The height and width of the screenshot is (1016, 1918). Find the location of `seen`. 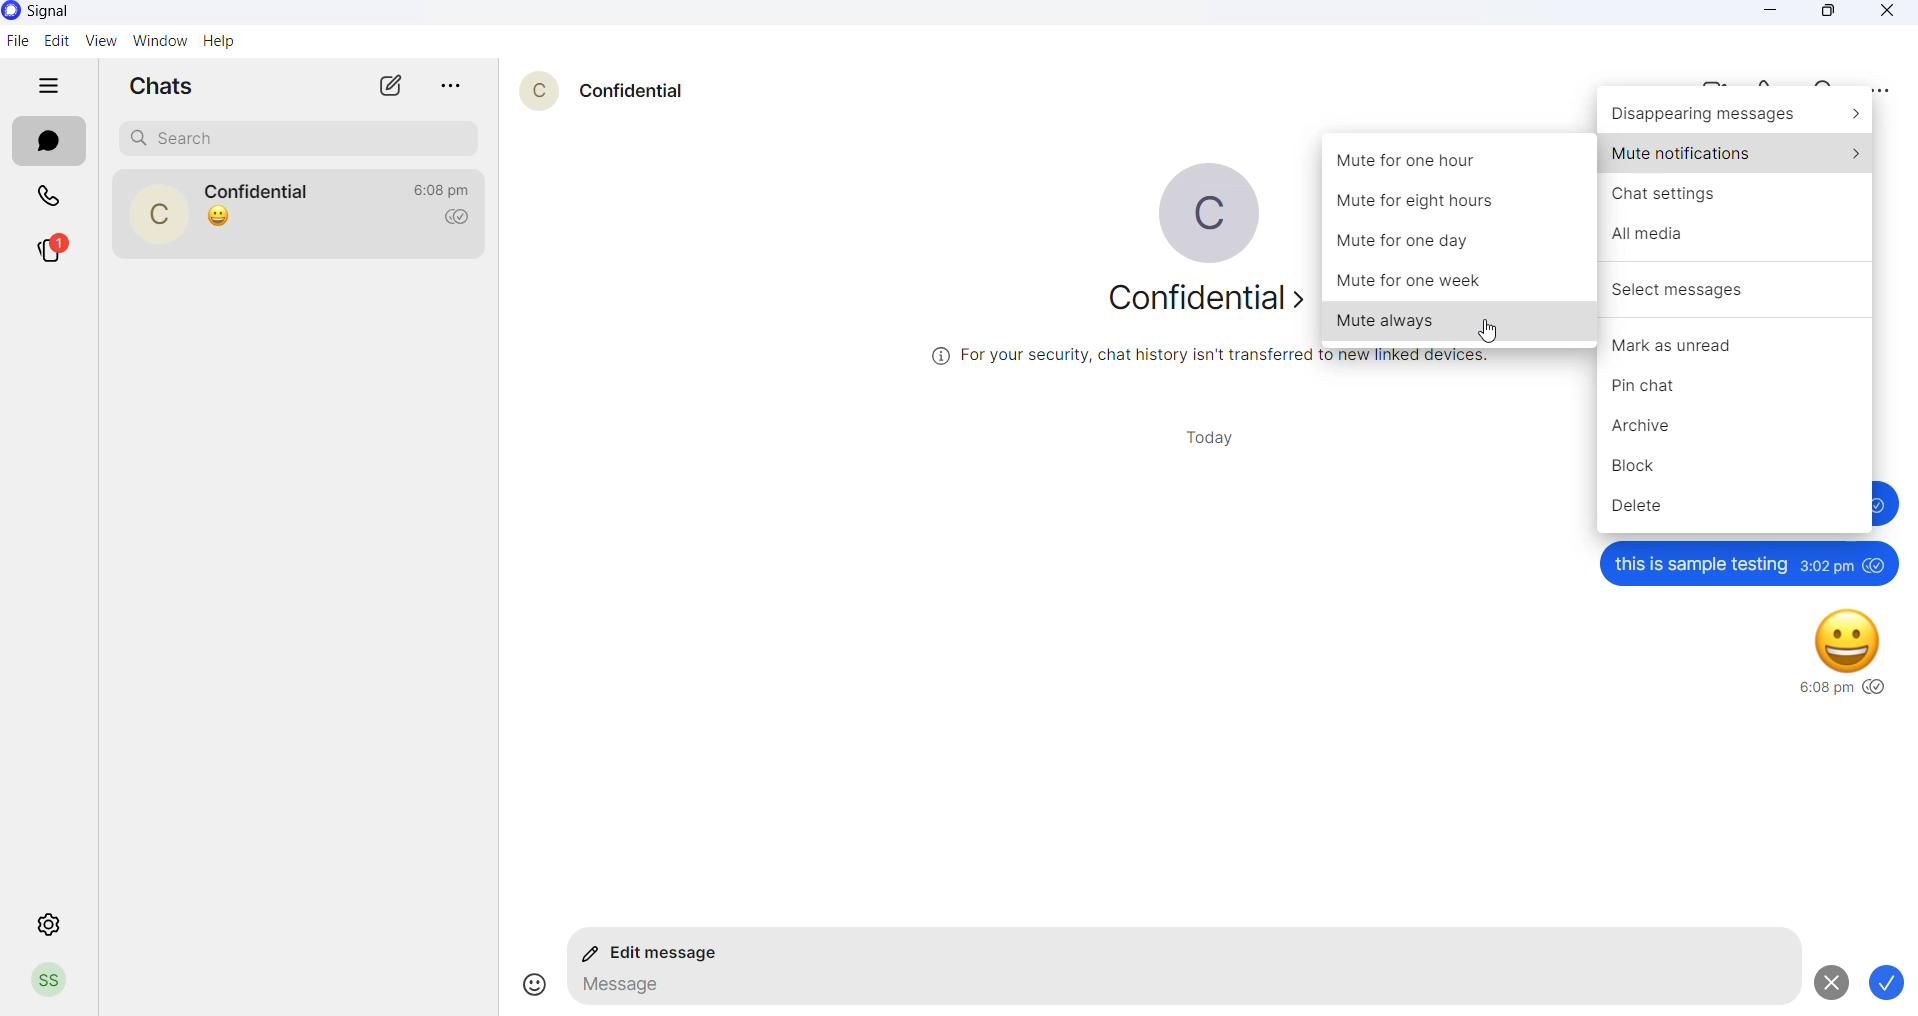

seen is located at coordinates (1876, 564).